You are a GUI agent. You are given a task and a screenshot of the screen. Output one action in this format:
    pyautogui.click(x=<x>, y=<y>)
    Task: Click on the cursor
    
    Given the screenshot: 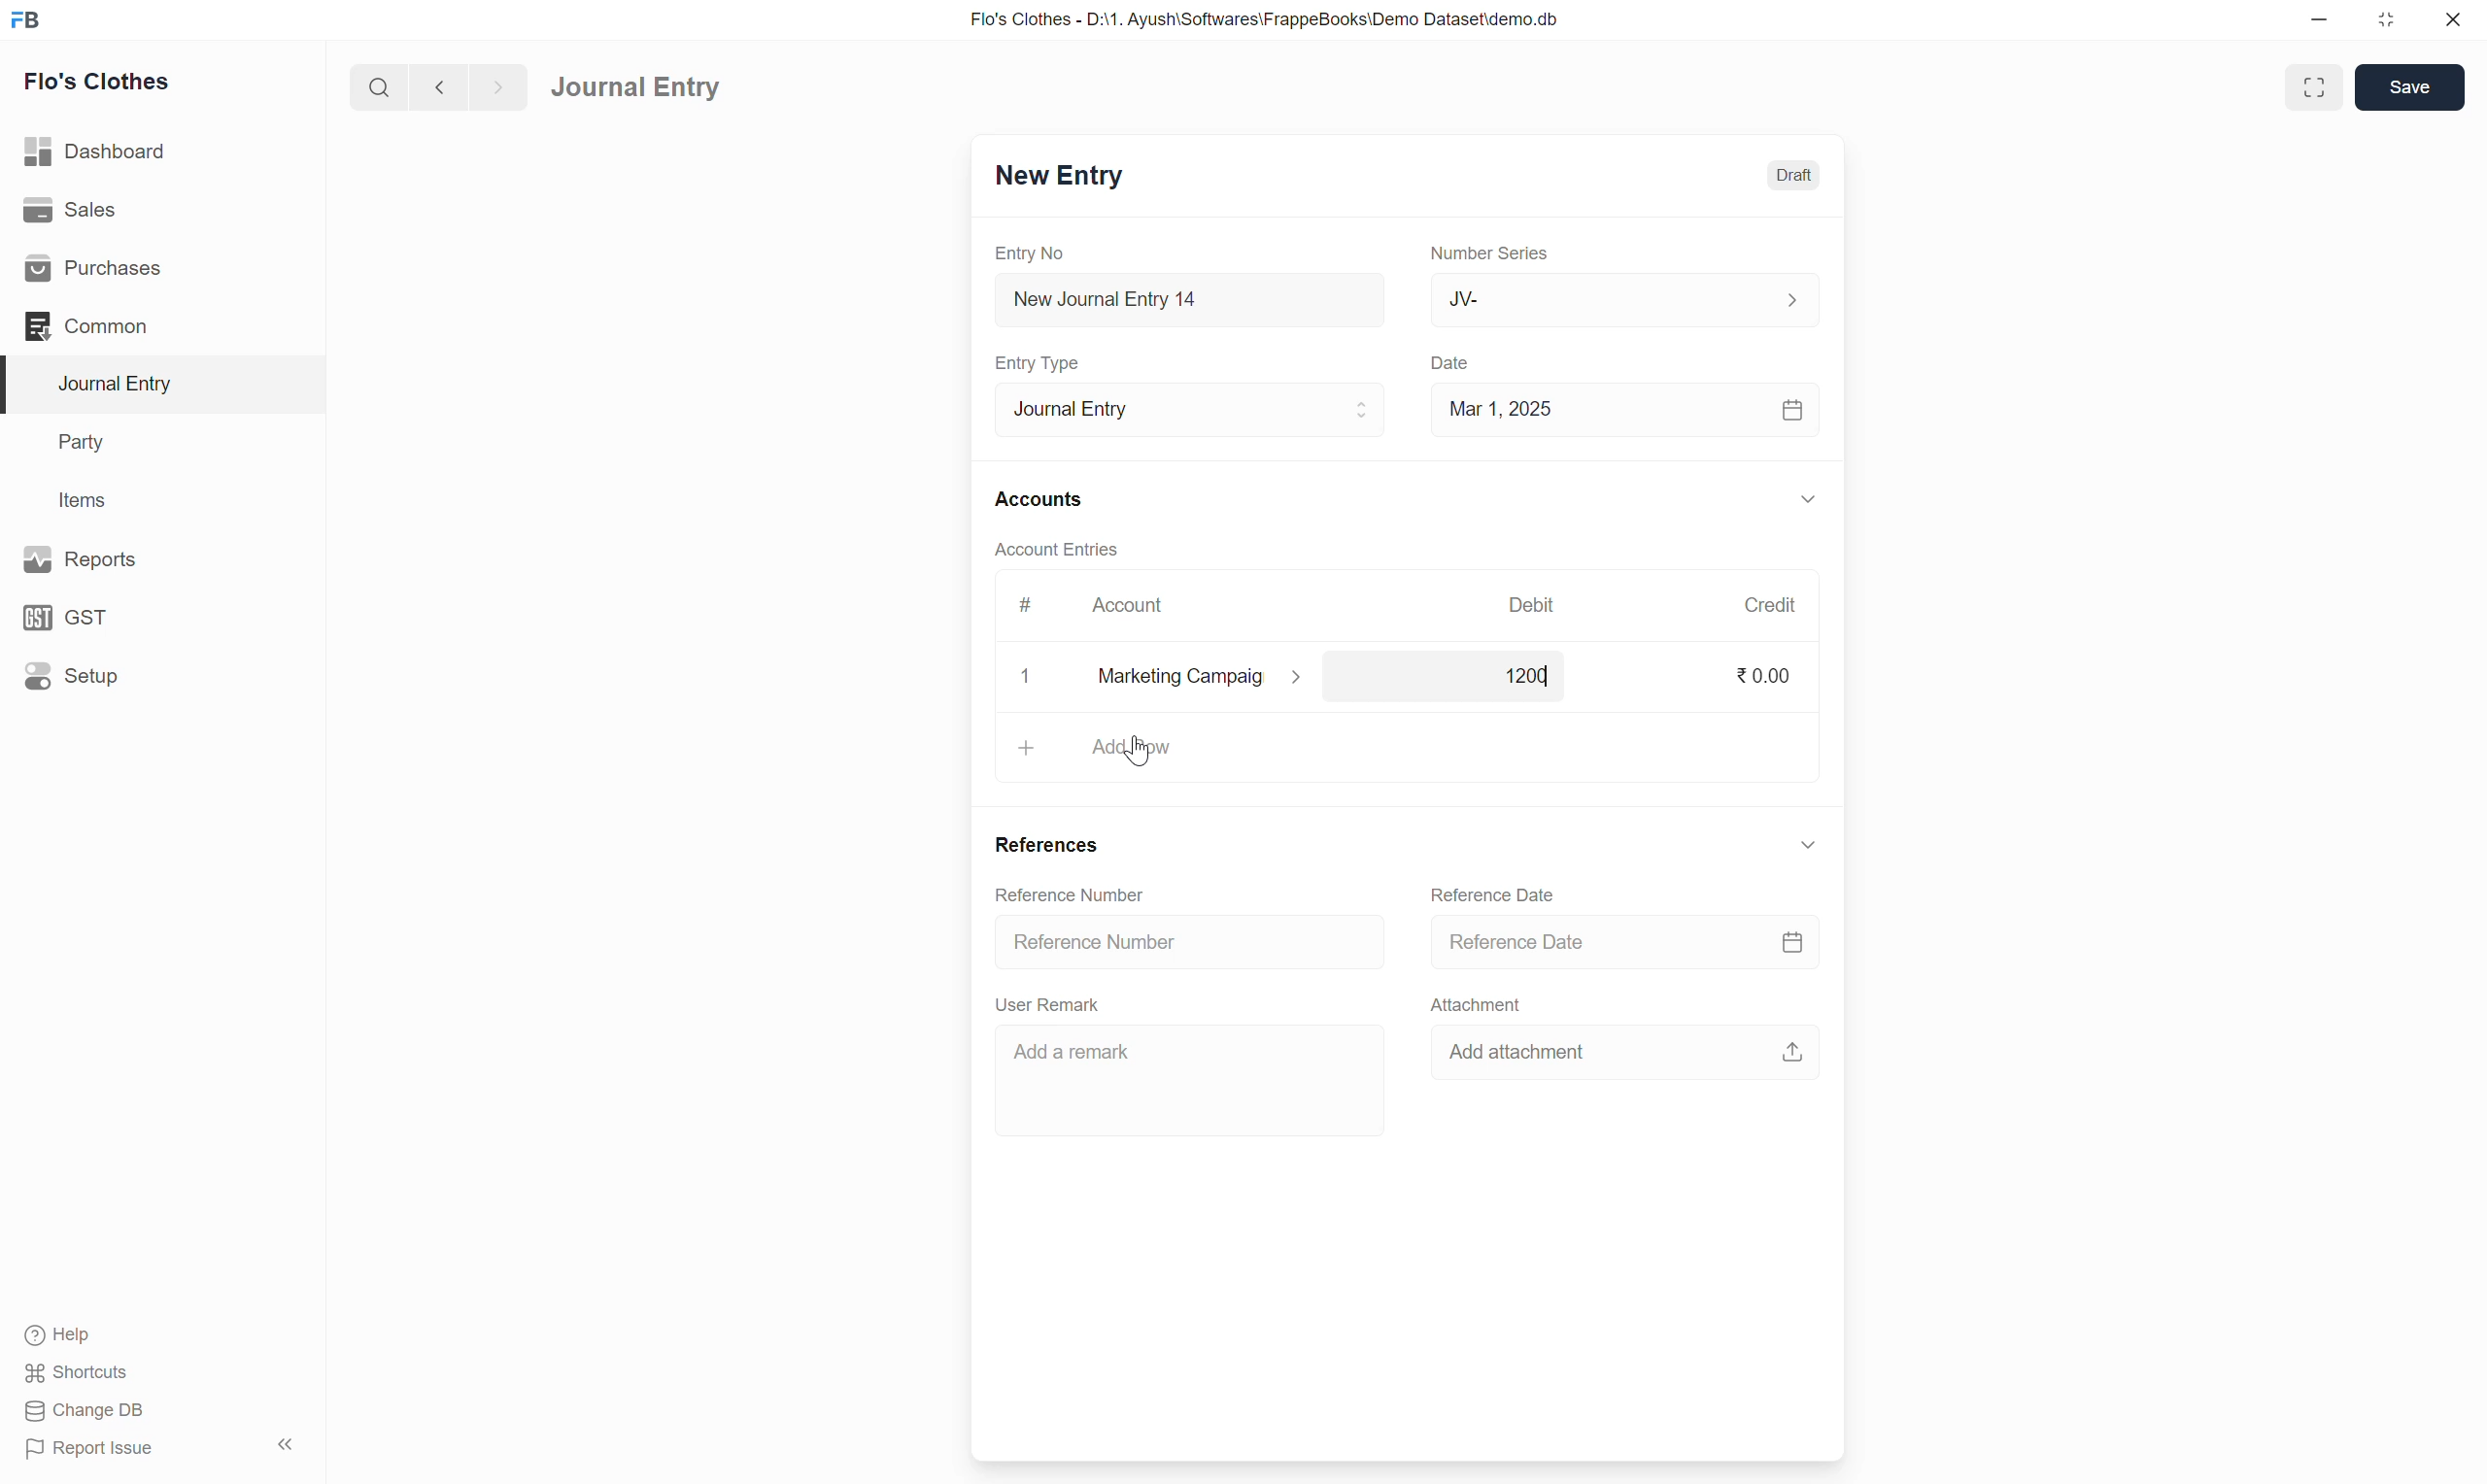 What is the action you would take?
    pyautogui.click(x=1137, y=748)
    